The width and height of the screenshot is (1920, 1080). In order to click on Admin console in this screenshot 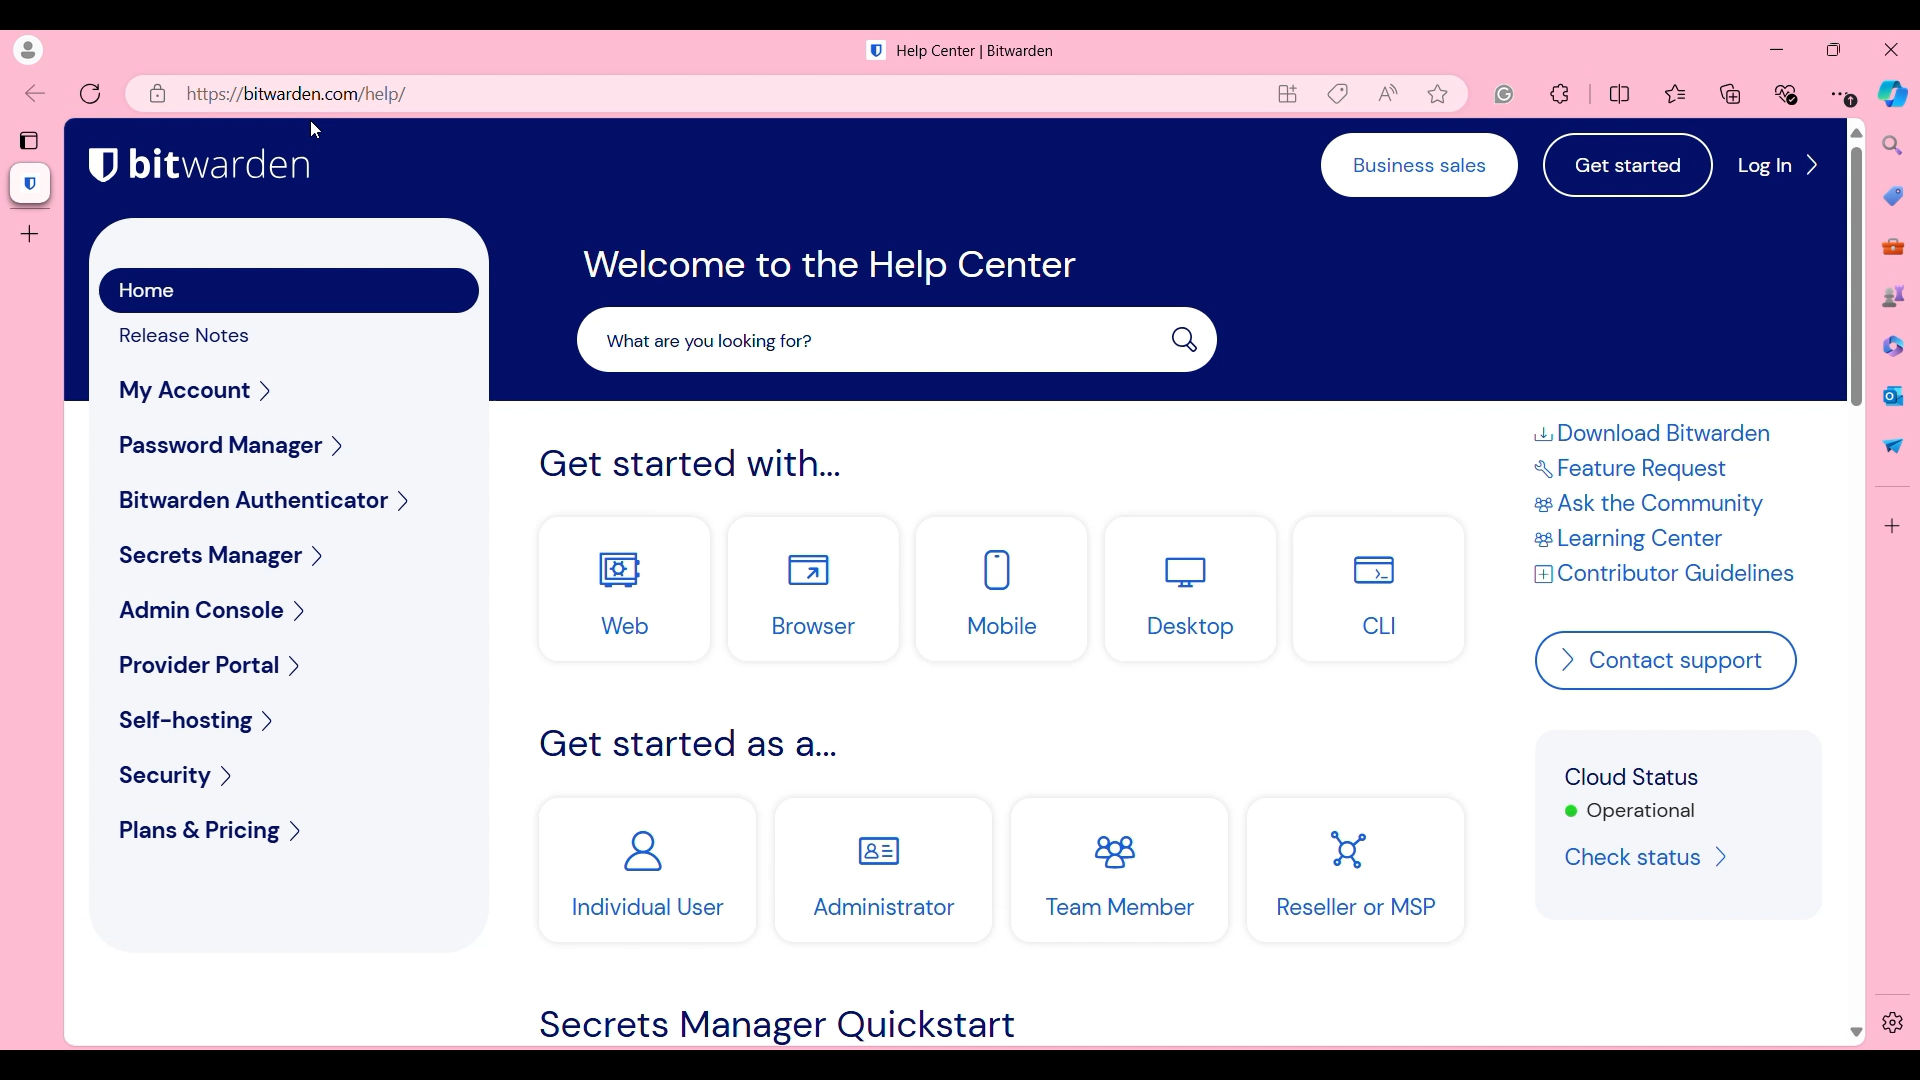, I will do `click(289, 609)`.